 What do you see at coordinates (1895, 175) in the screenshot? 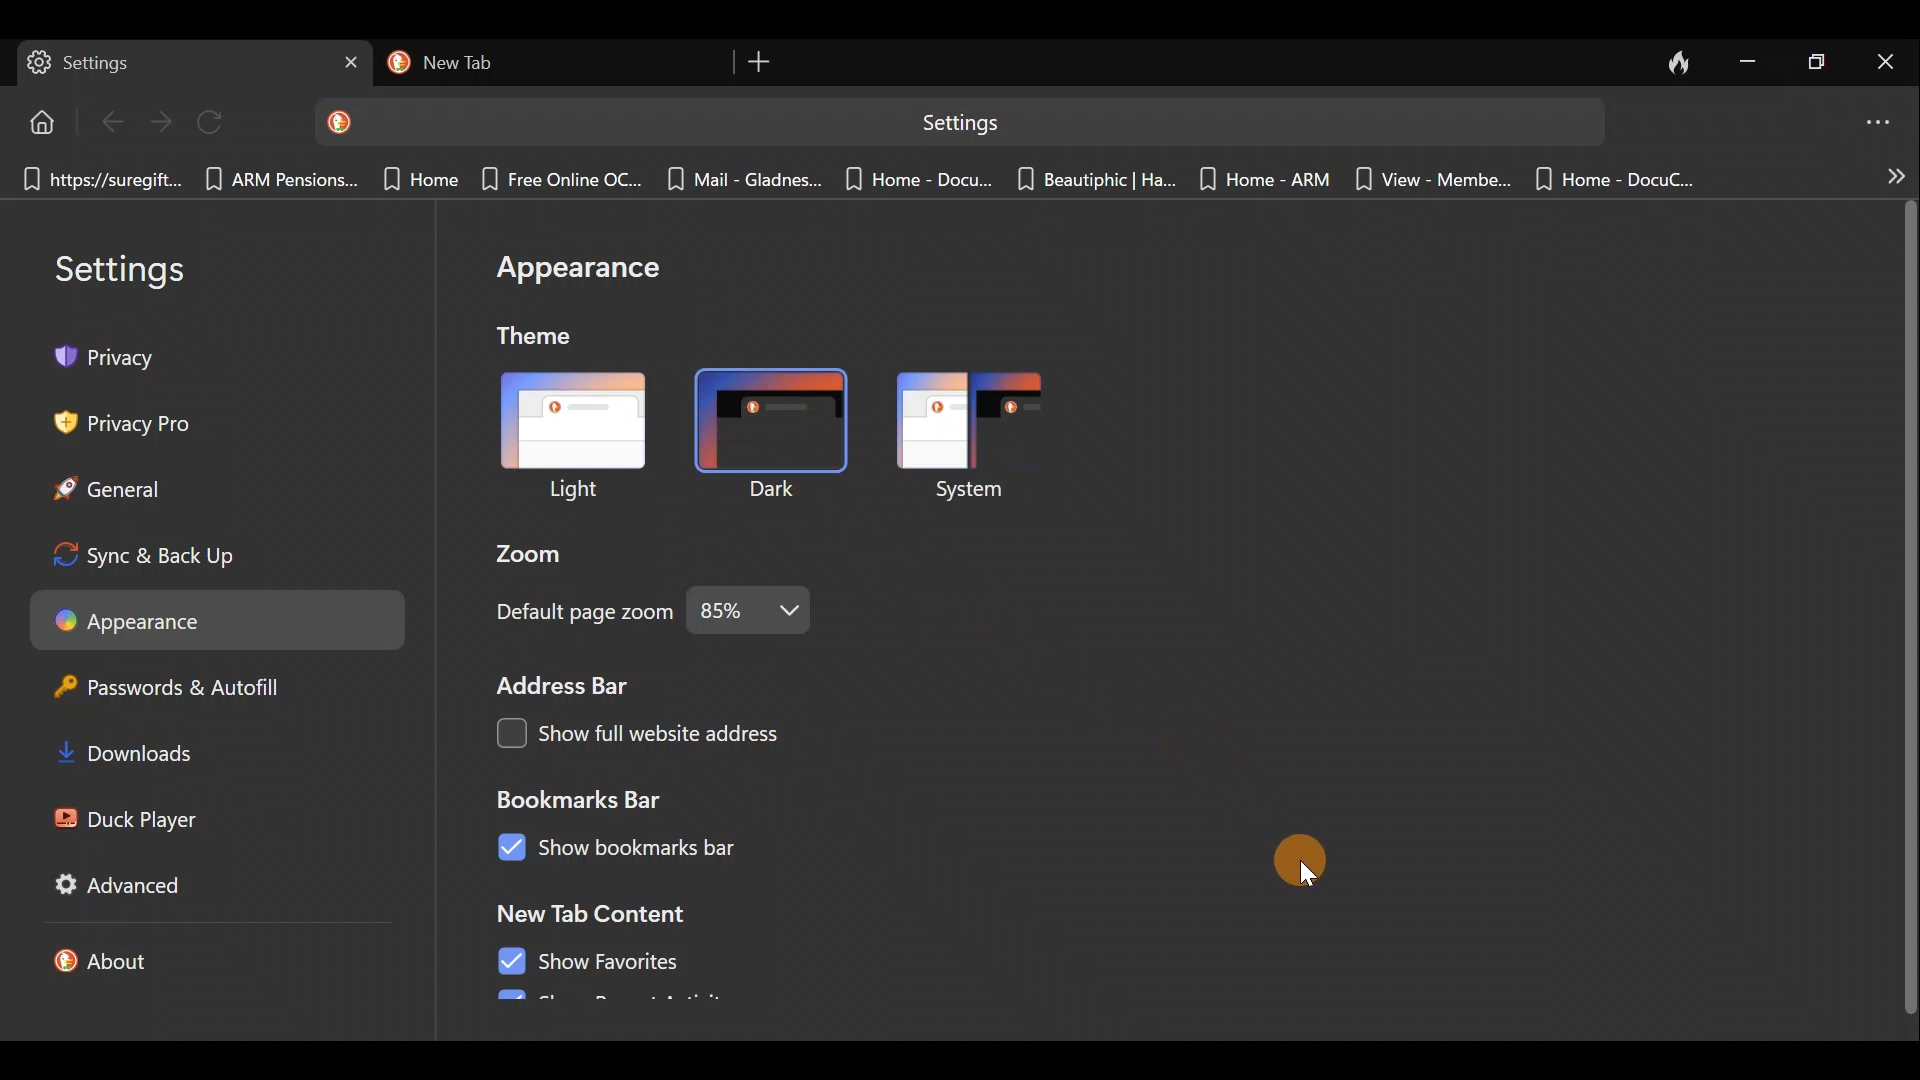
I see `show more bookmarks` at bounding box center [1895, 175].